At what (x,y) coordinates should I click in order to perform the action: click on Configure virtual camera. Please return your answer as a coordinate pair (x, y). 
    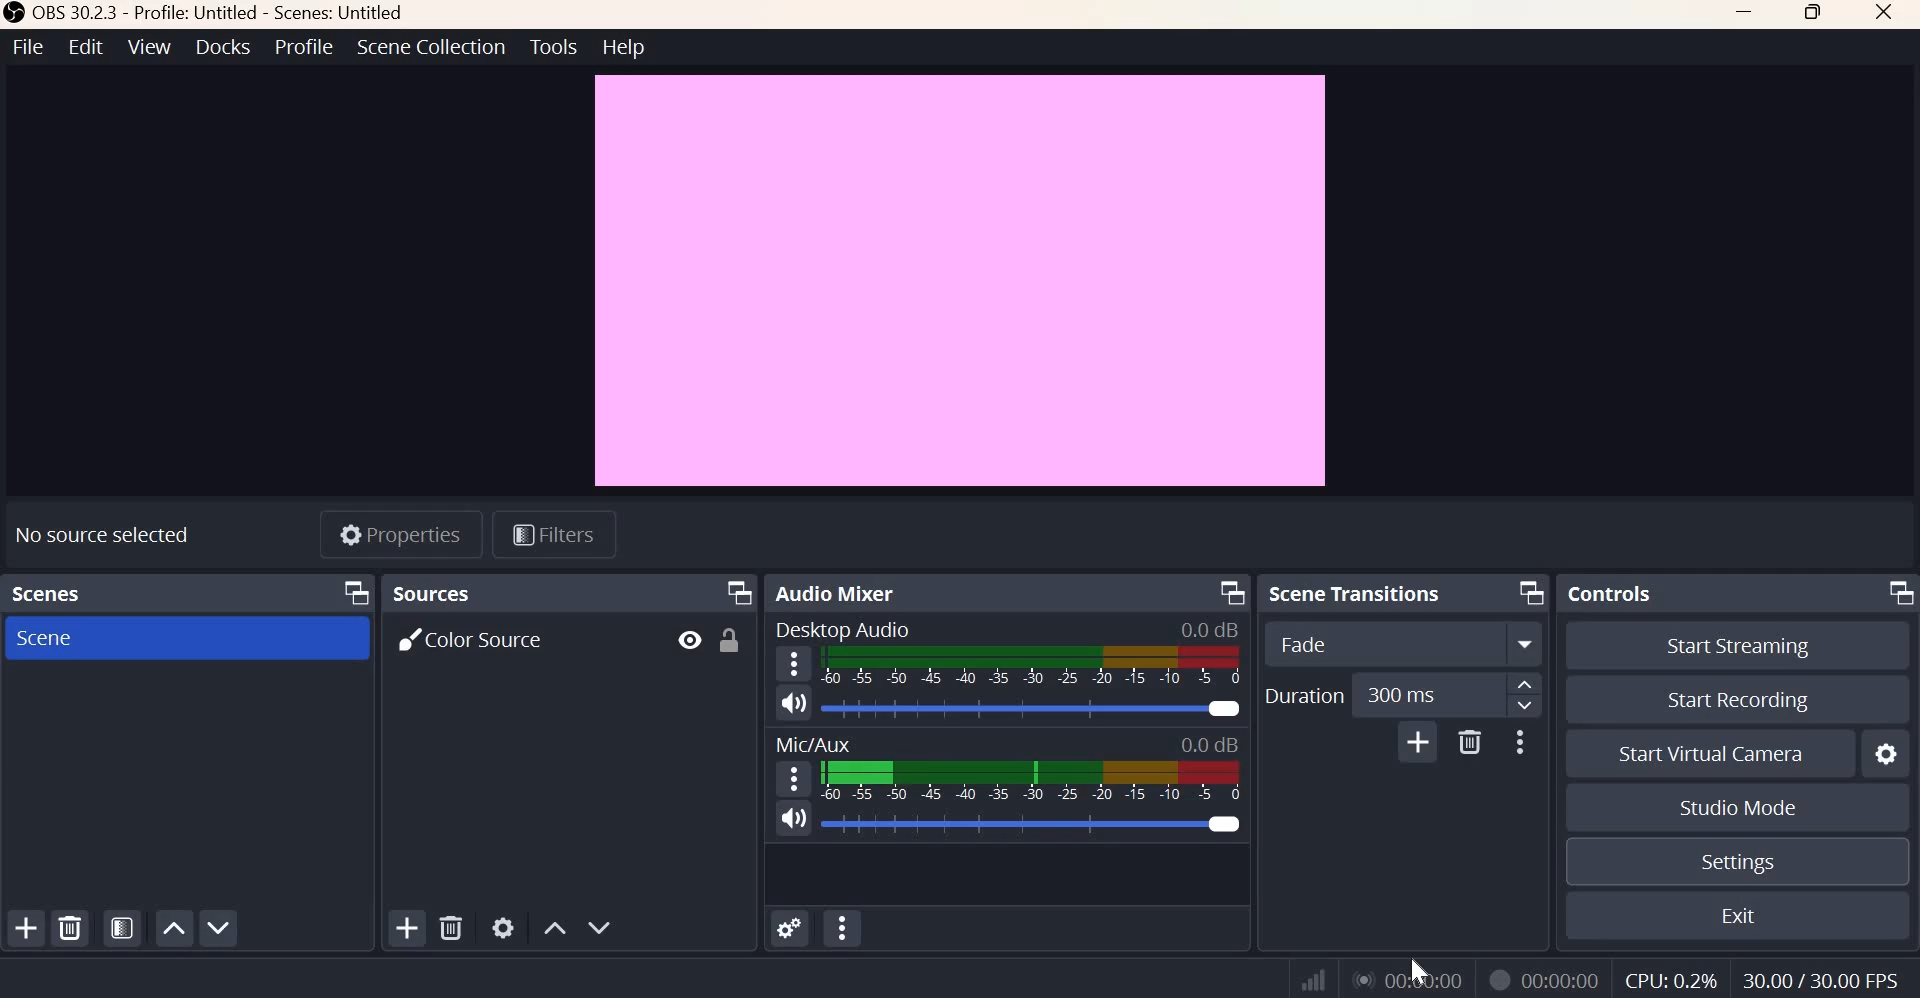
    Looking at the image, I should click on (1887, 751).